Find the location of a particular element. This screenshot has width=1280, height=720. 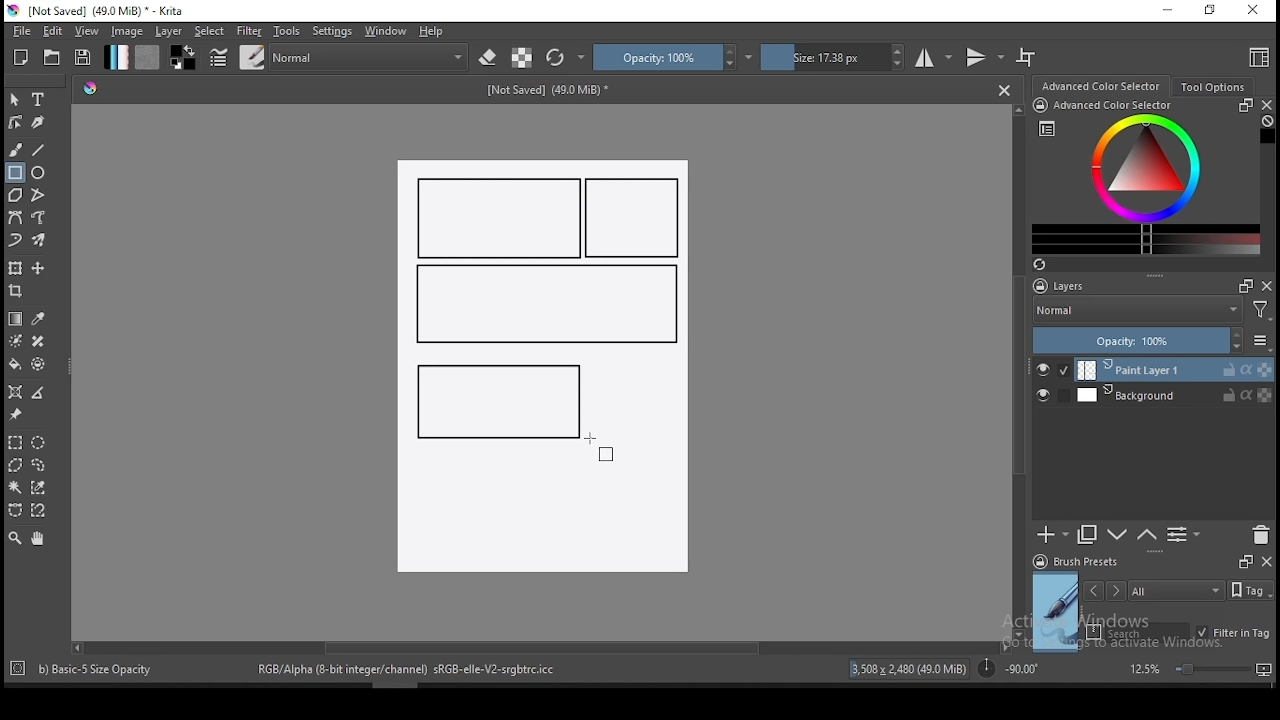

brush presets is located at coordinates (1082, 562).